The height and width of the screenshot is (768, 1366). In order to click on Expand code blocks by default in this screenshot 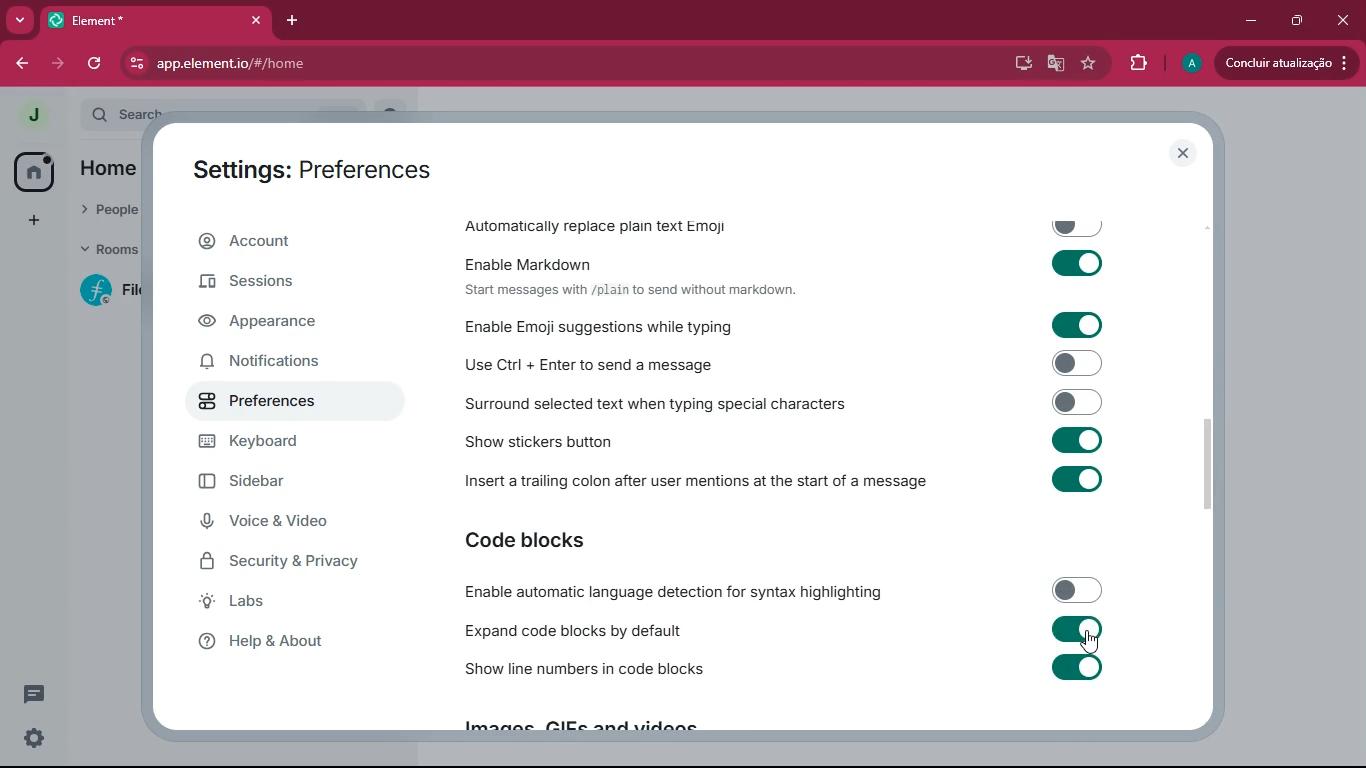, I will do `click(783, 630)`.